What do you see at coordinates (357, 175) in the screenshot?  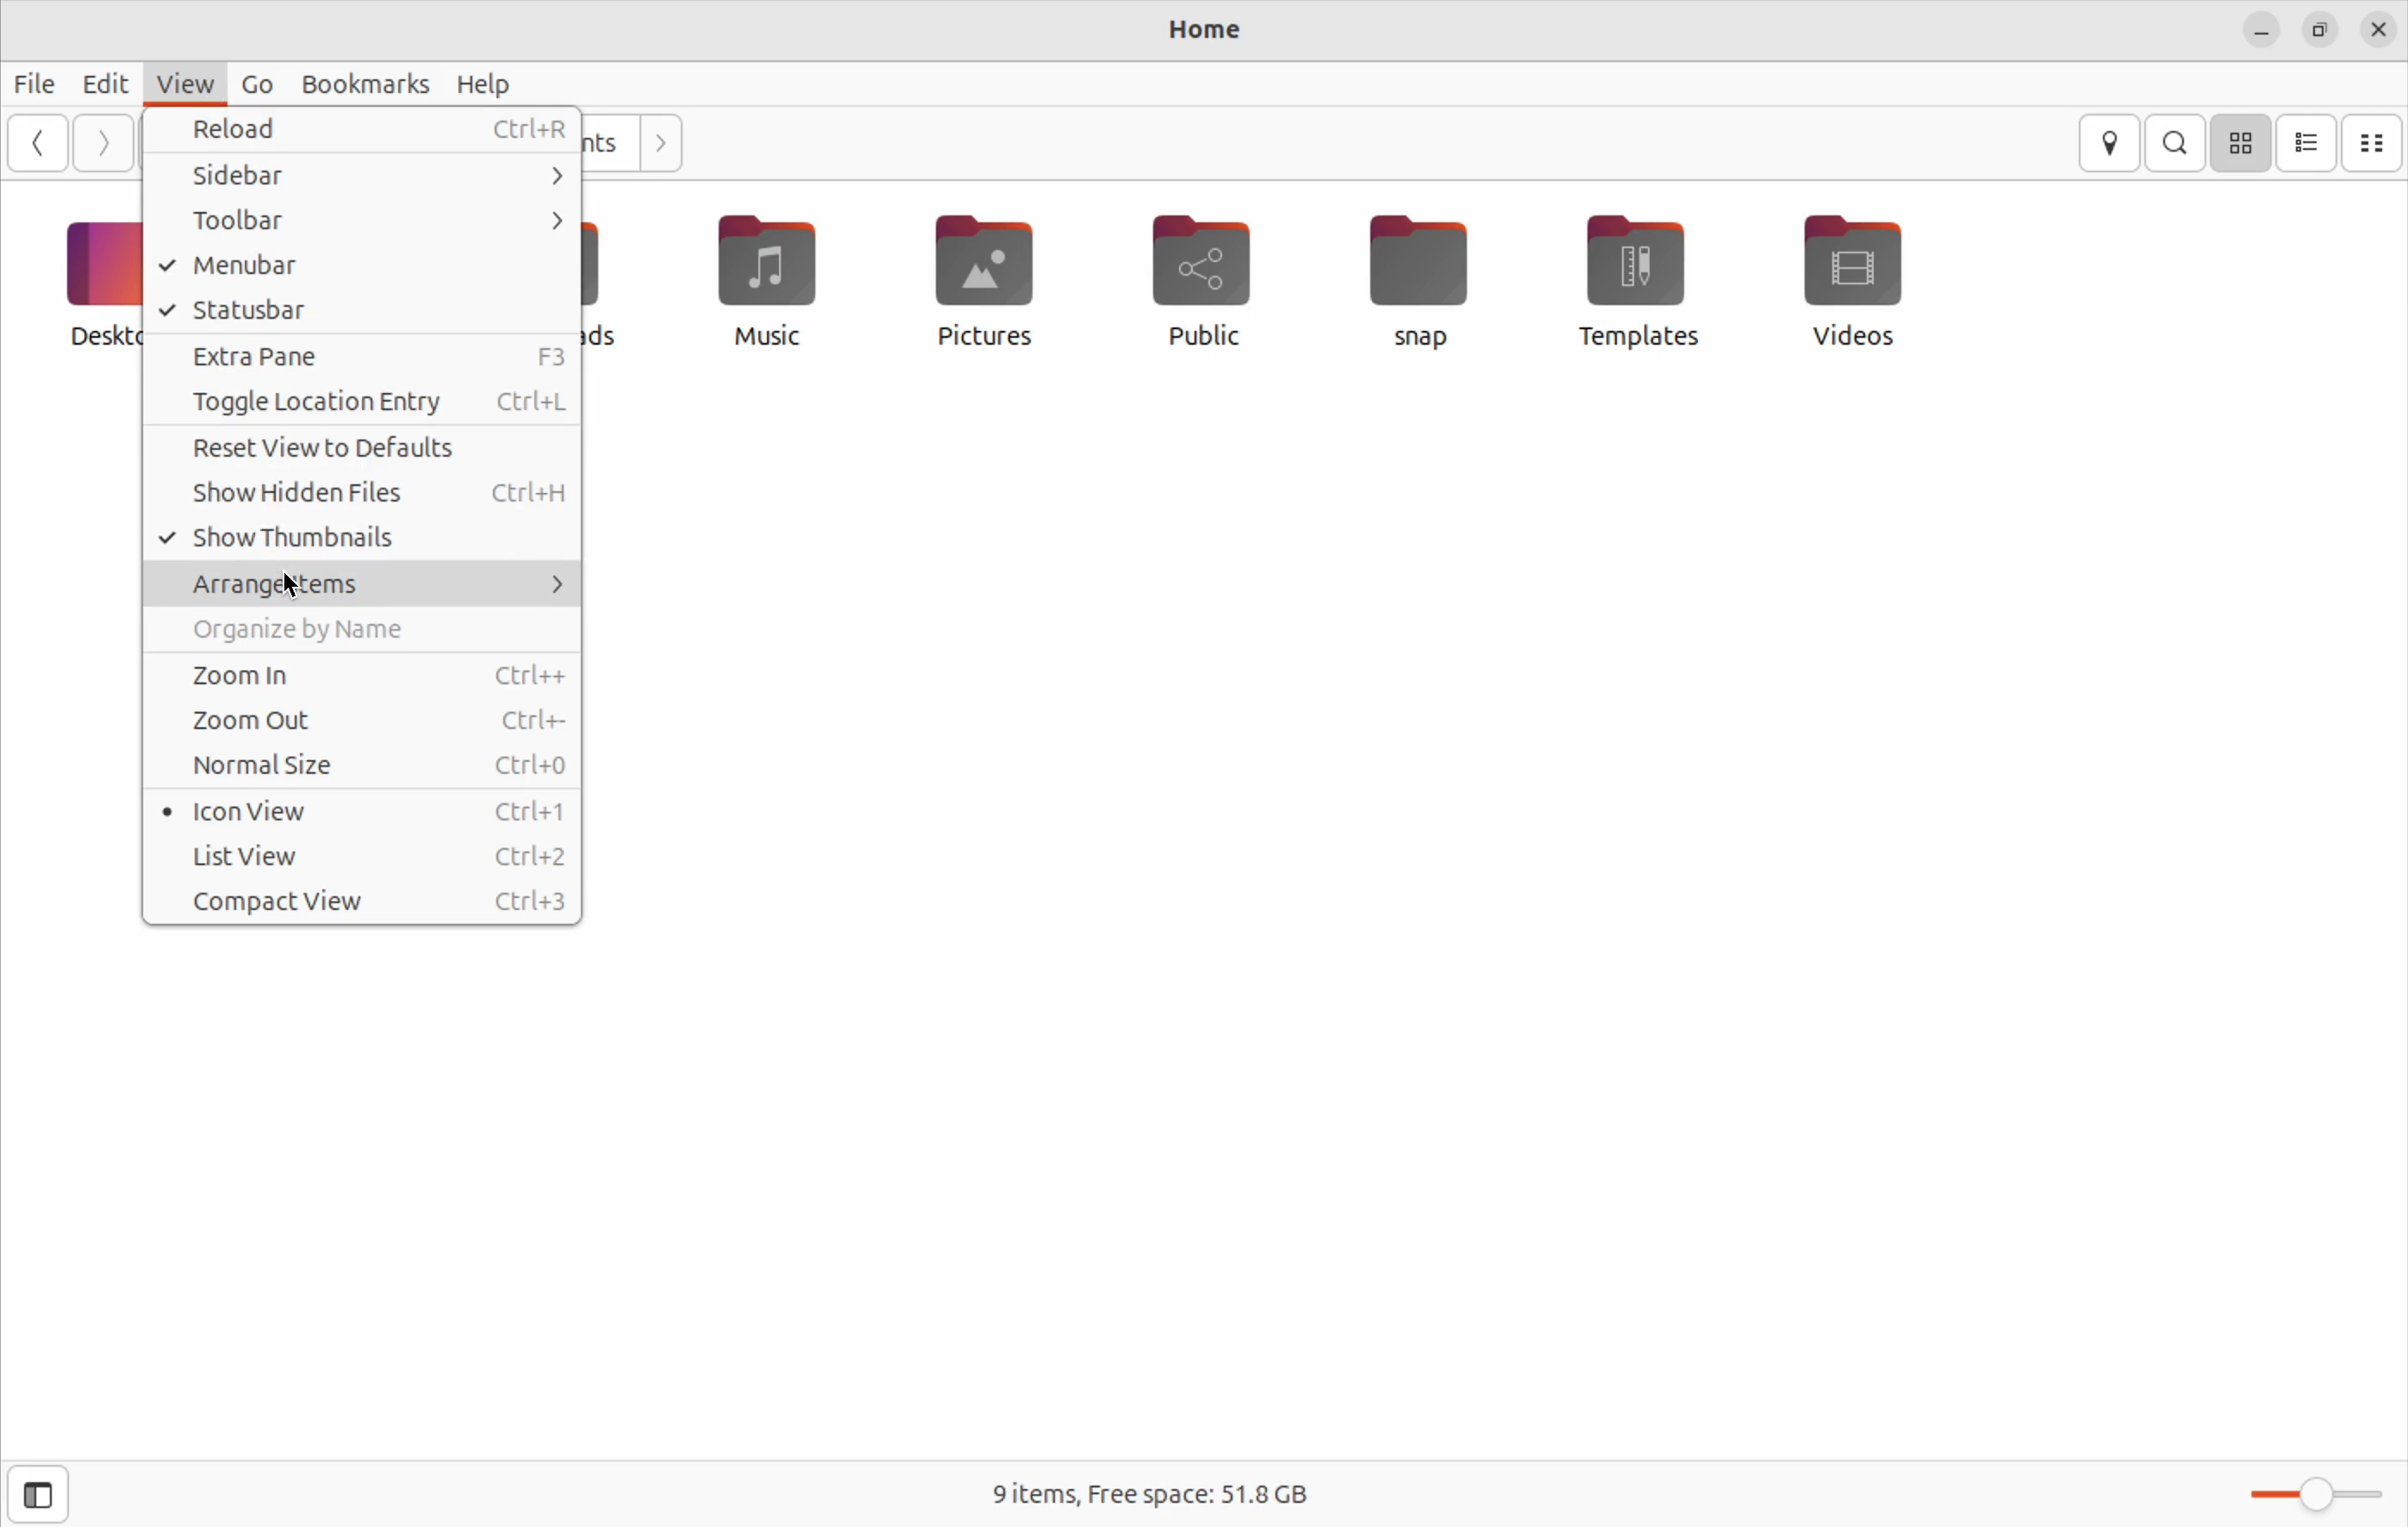 I see `sidebar` at bounding box center [357, 175].